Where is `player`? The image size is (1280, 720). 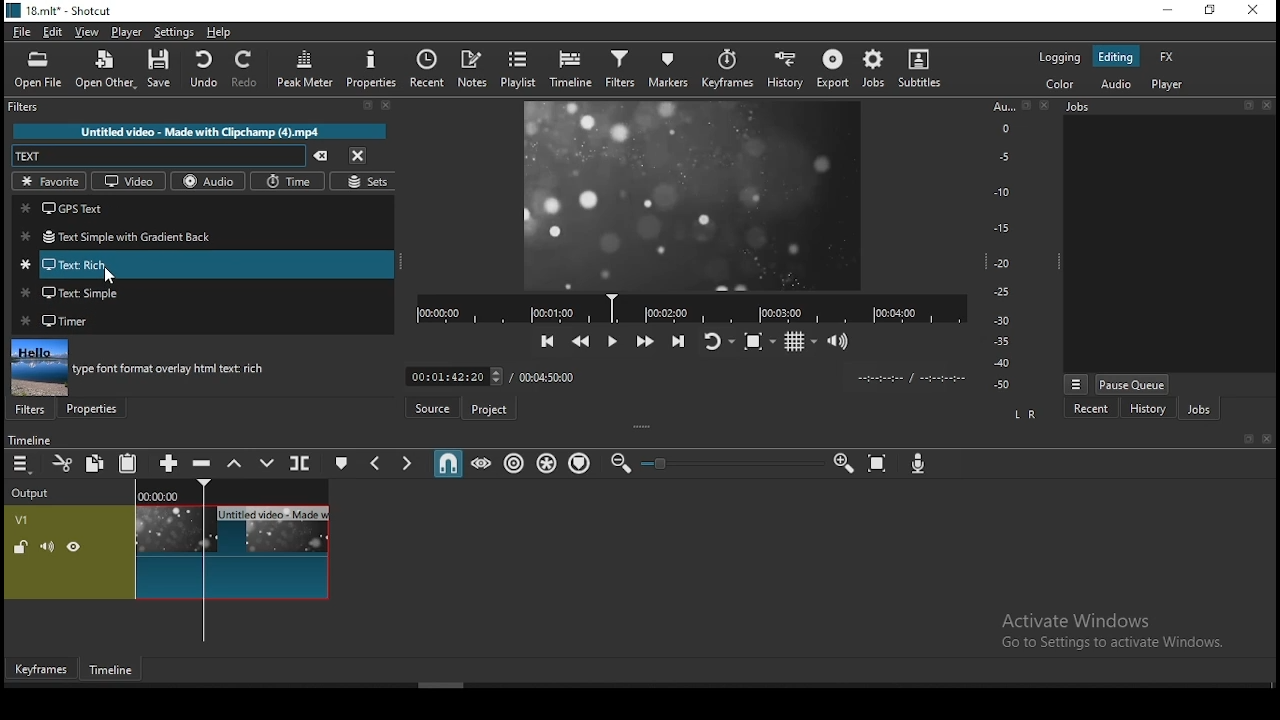 player is located at coordinates (127, 32).